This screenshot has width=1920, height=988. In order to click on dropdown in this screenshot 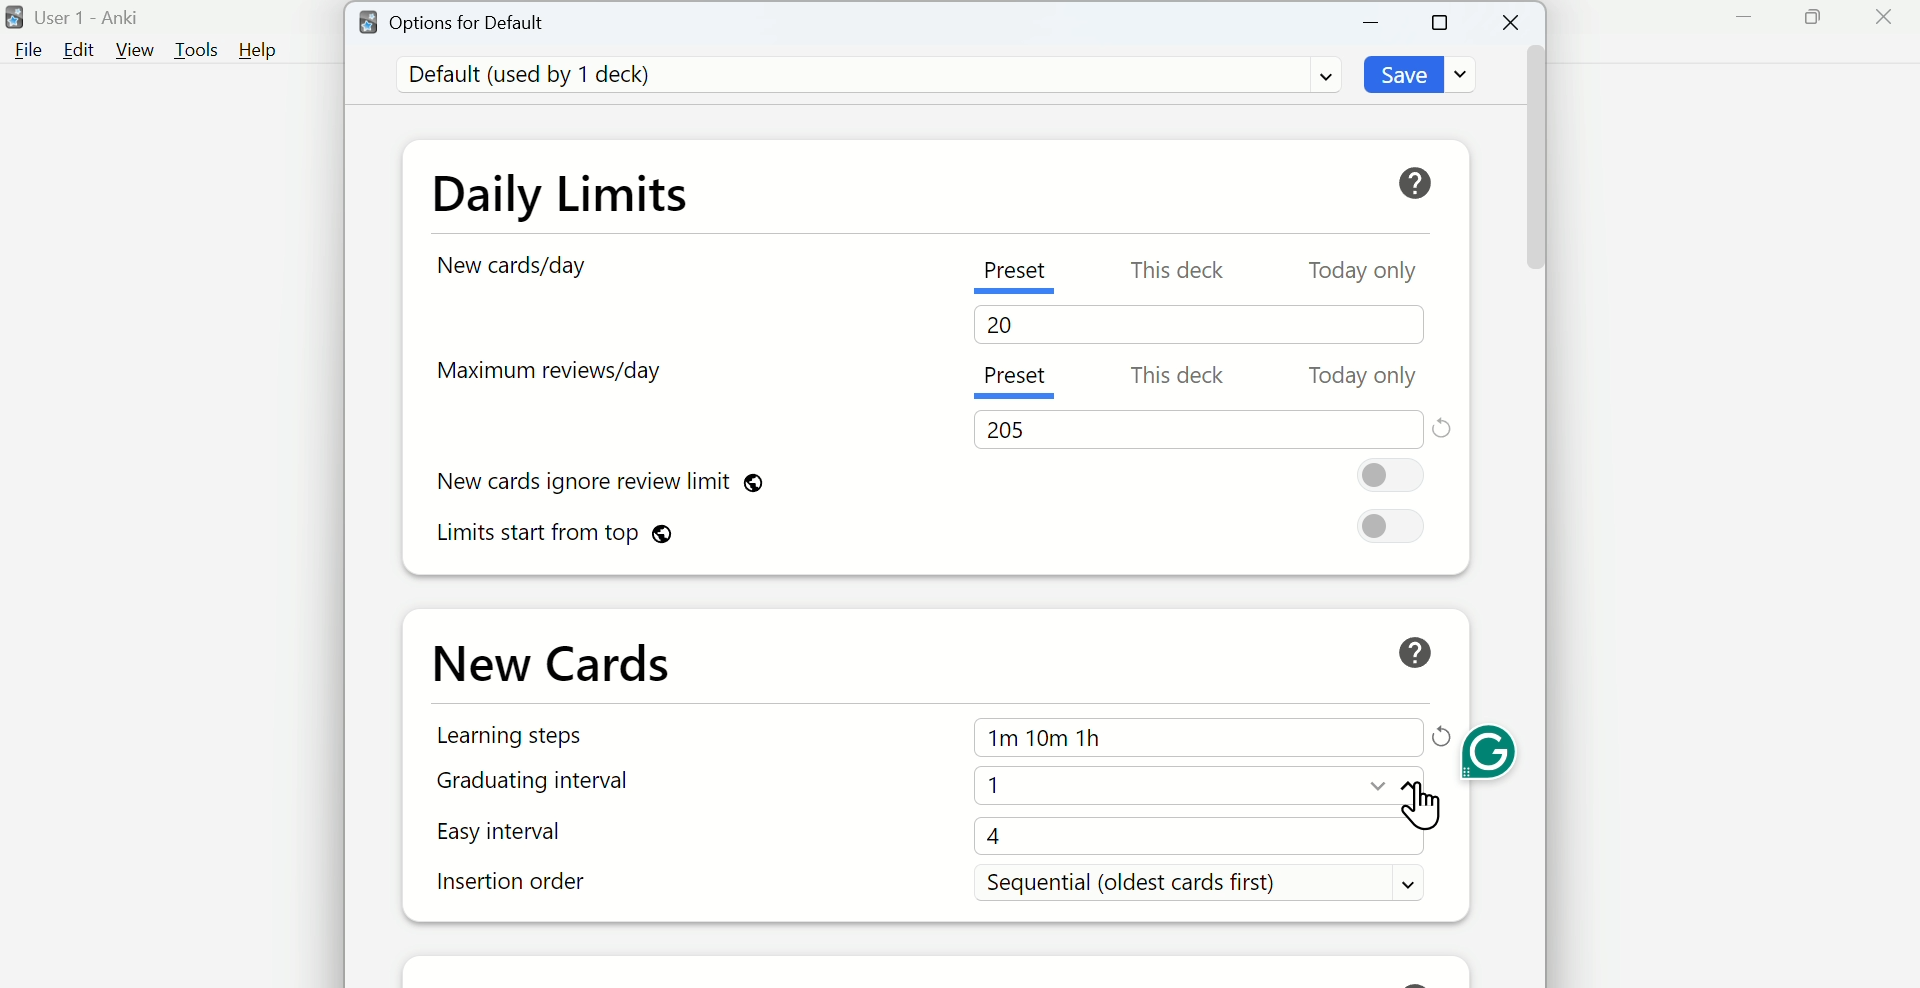, I will do `click(1471, 75)`.